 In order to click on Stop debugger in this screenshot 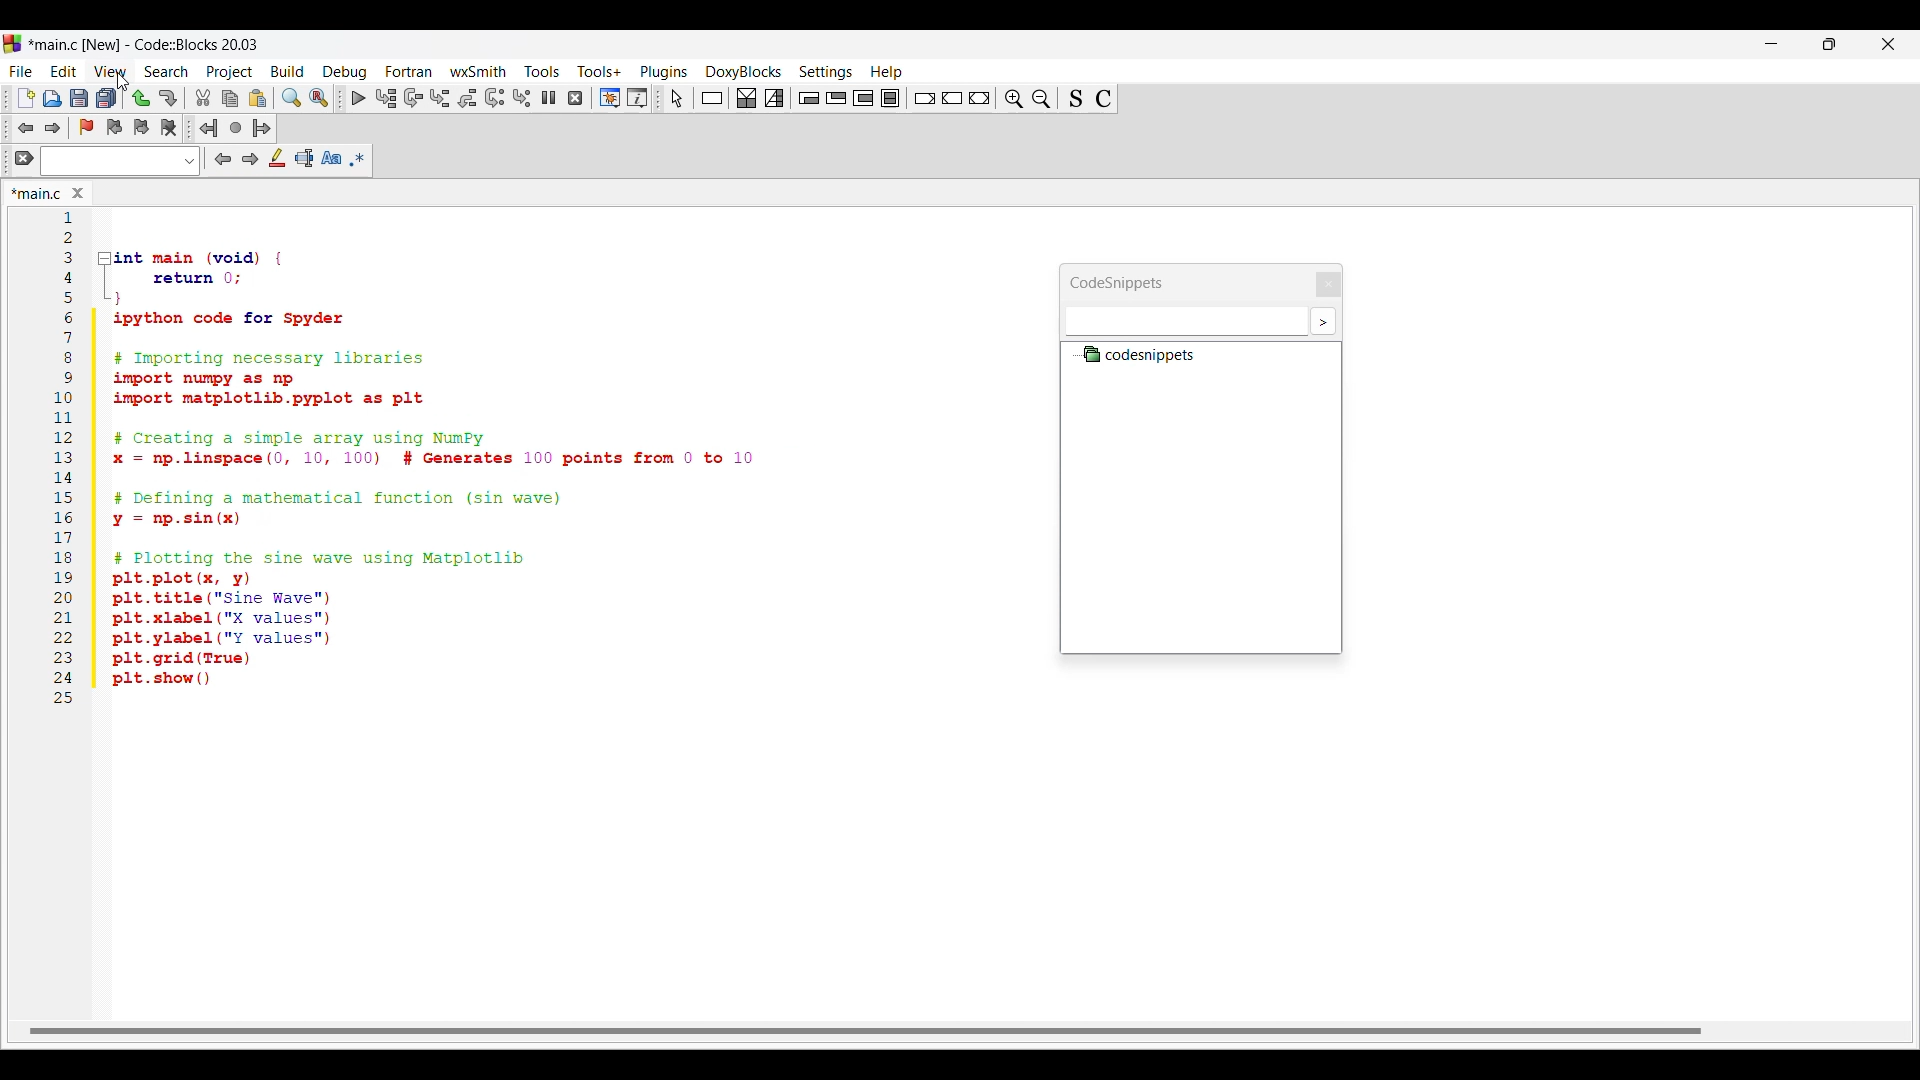, I will do `click(575, 98)`.